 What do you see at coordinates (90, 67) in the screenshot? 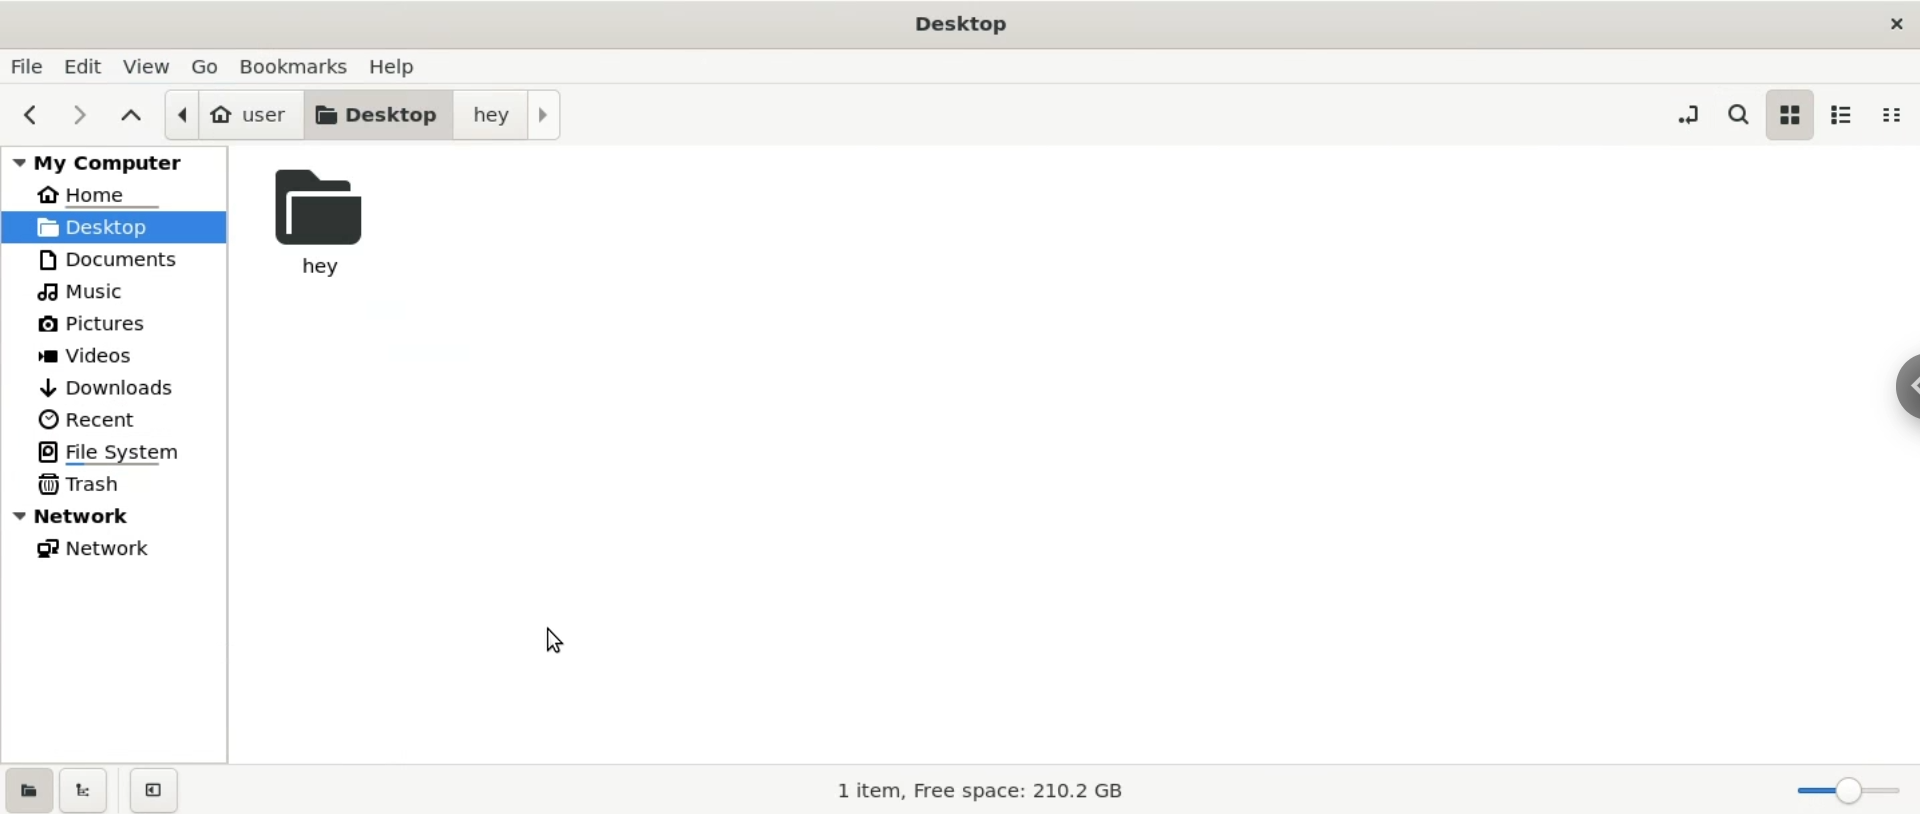
I see `edit` at bounding box center [90, 67].